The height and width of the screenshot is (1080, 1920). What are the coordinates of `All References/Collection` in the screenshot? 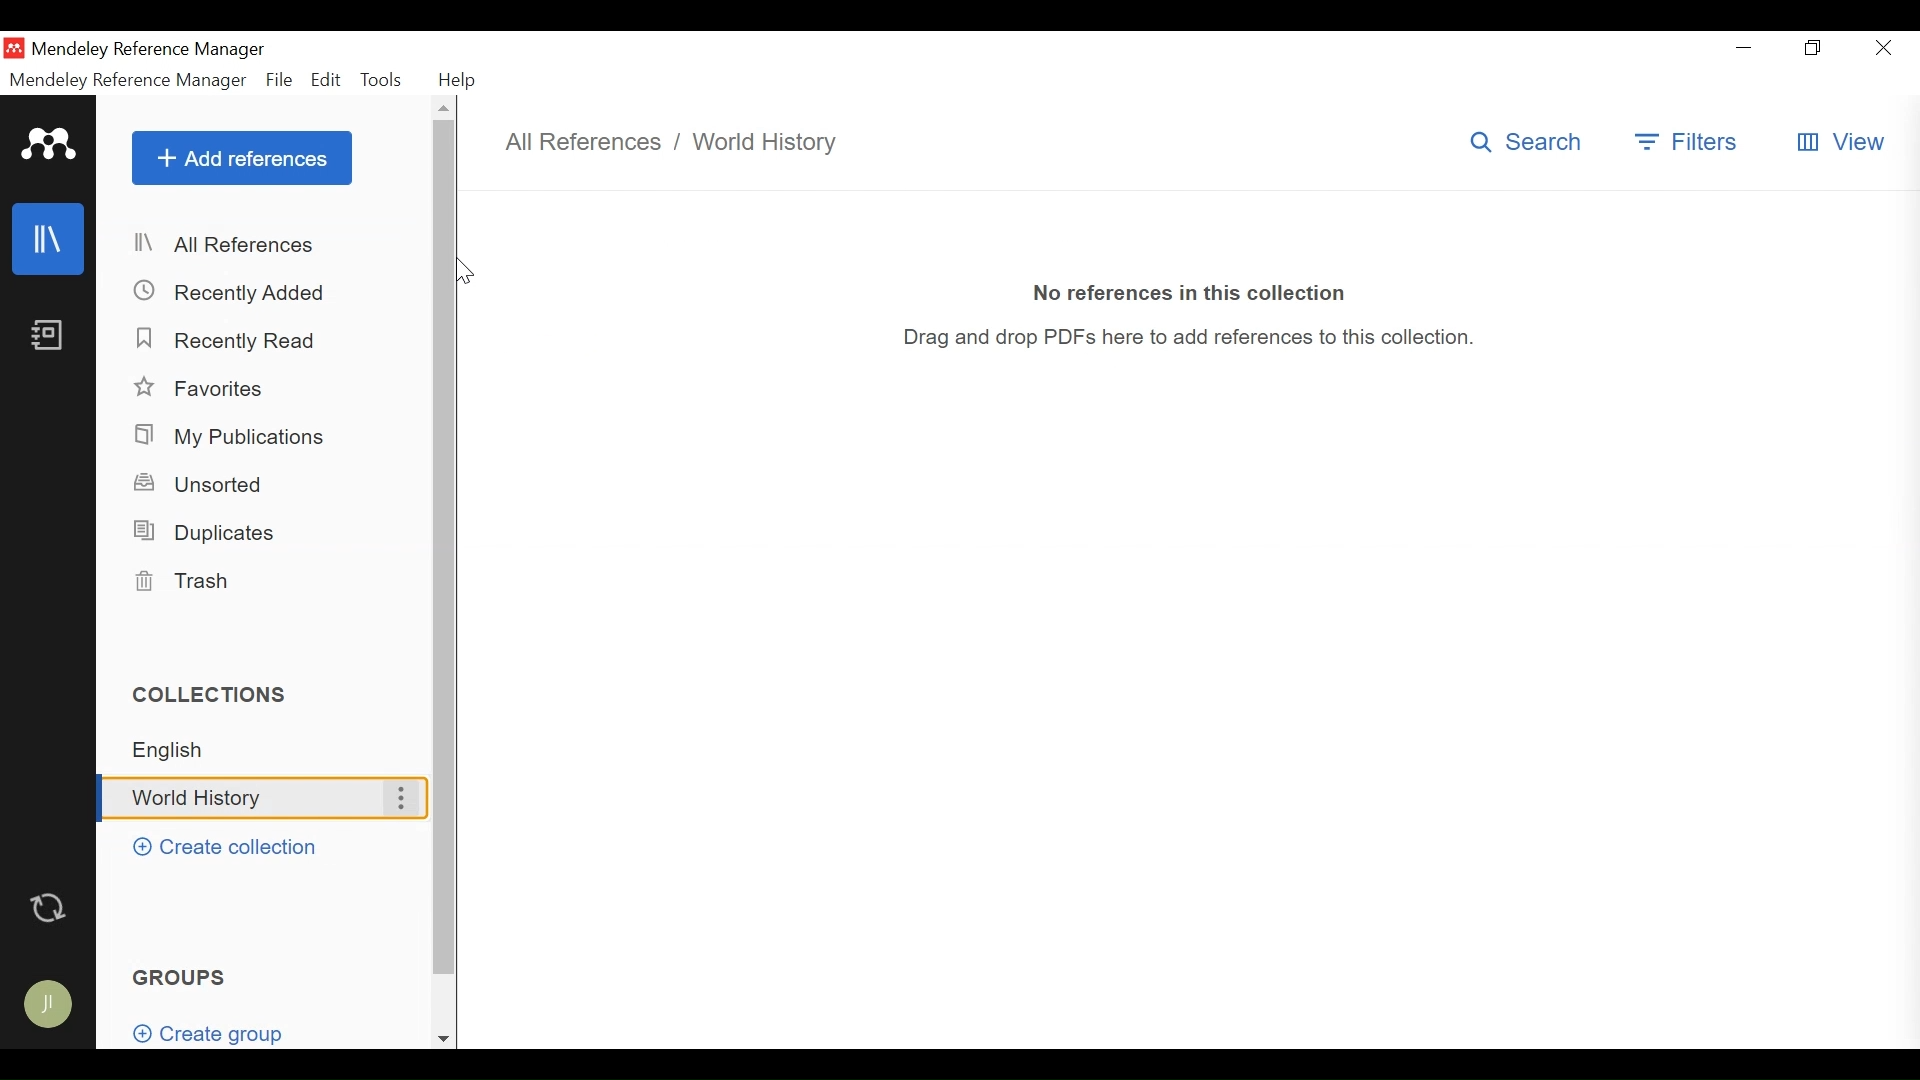 It's located at (682, 142).